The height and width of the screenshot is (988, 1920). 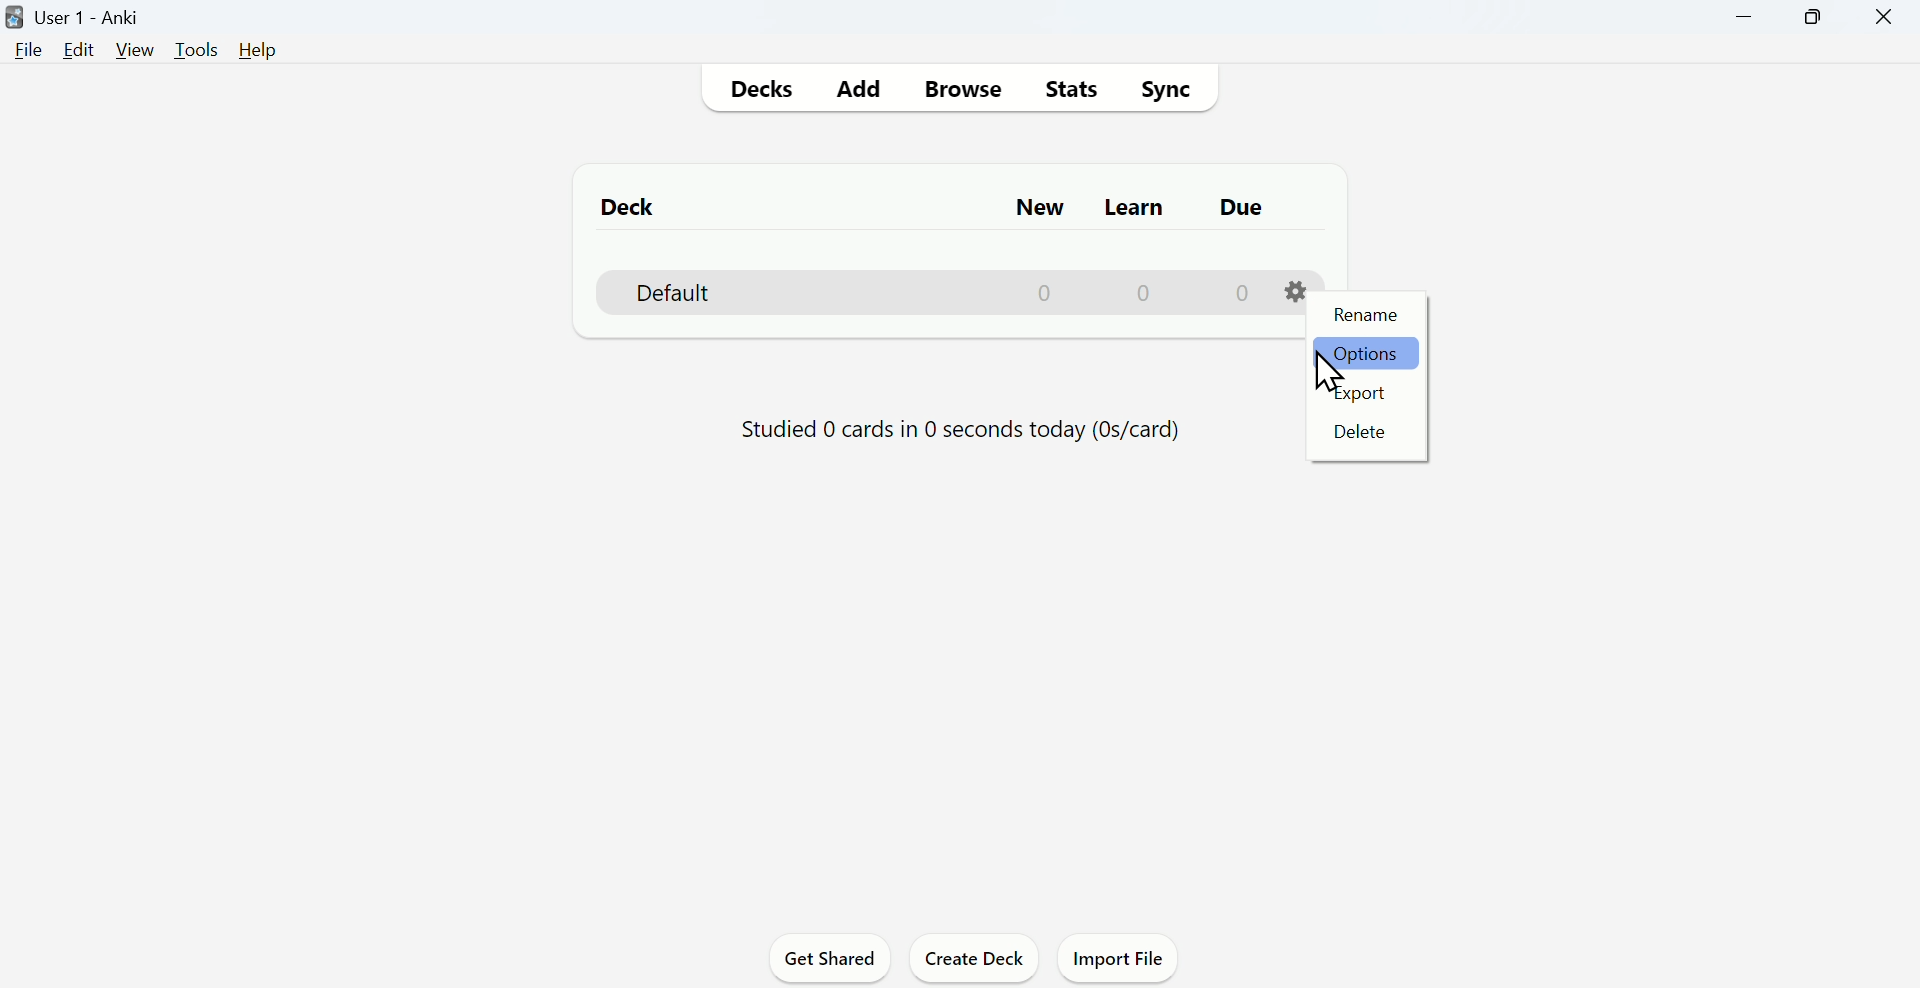 What do you see at coordinates (978, 960) in the screenshot?
I see `Create deck` at bounding box center [978, 960].